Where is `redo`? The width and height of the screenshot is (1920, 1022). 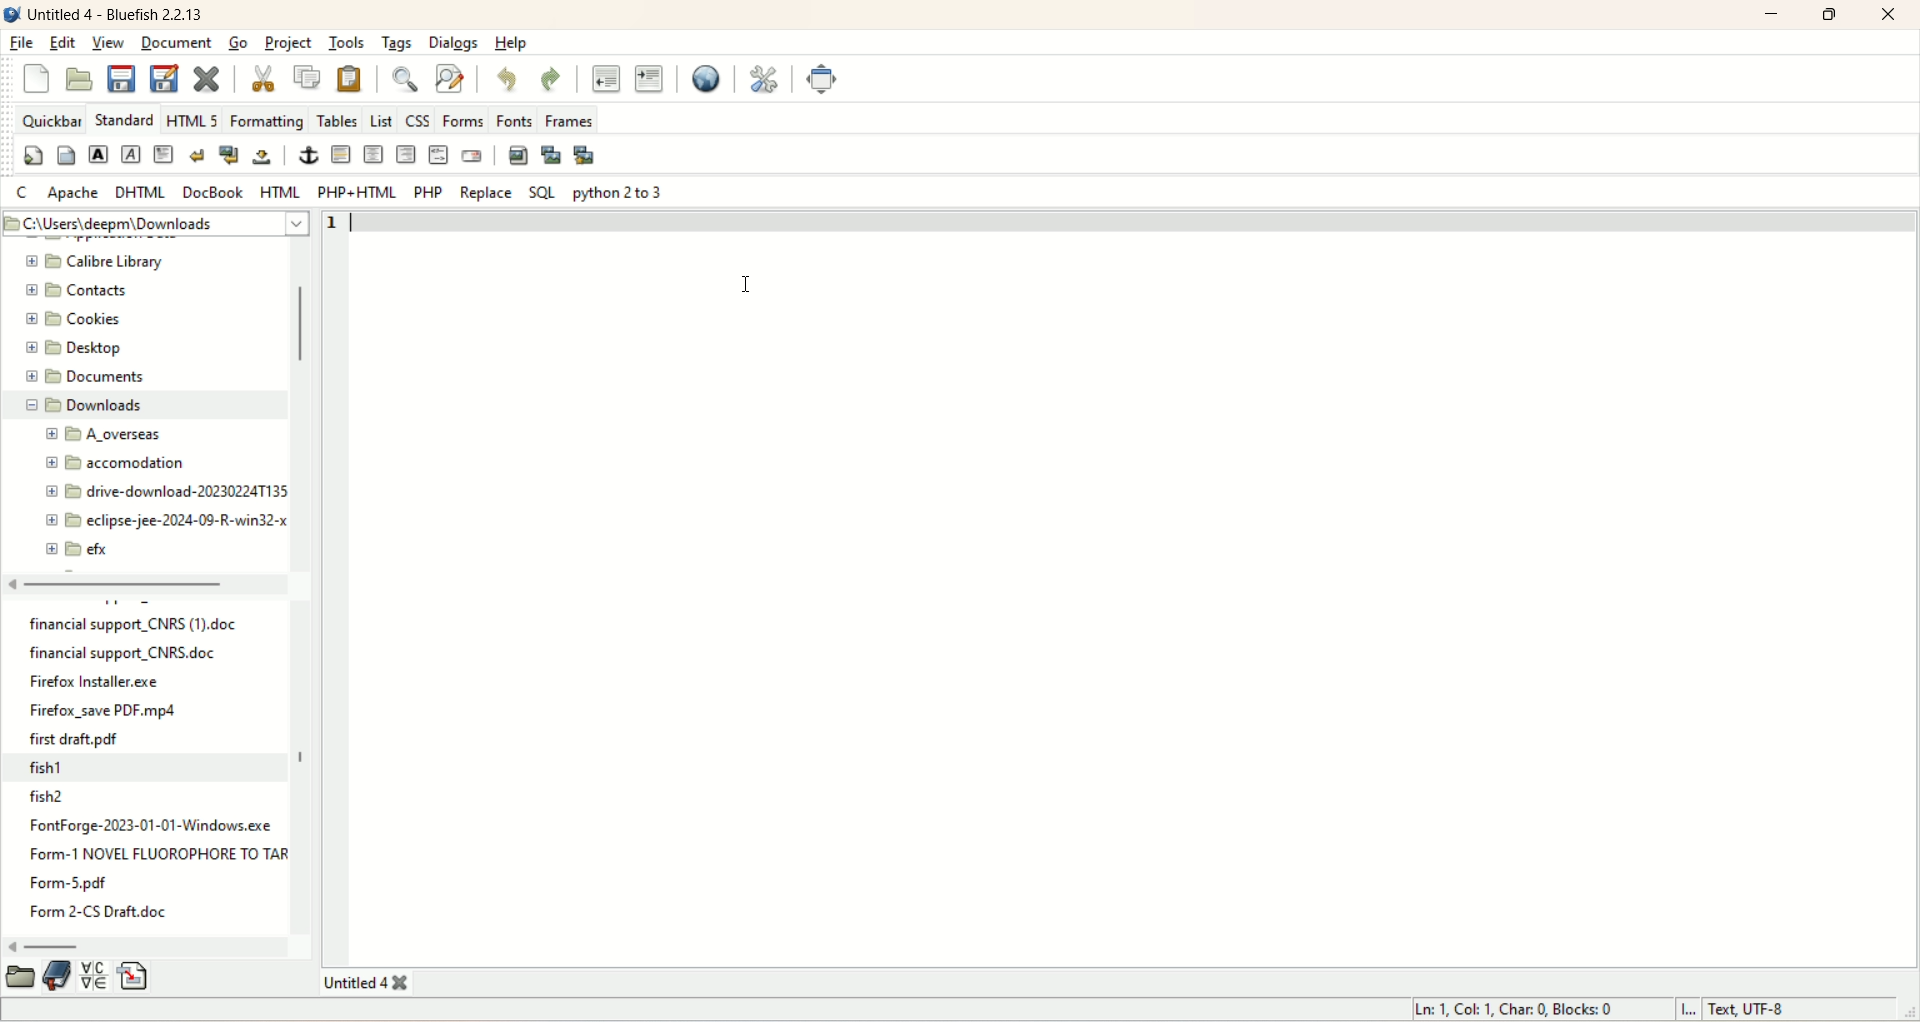 redo is located at coordinates (552, 78).